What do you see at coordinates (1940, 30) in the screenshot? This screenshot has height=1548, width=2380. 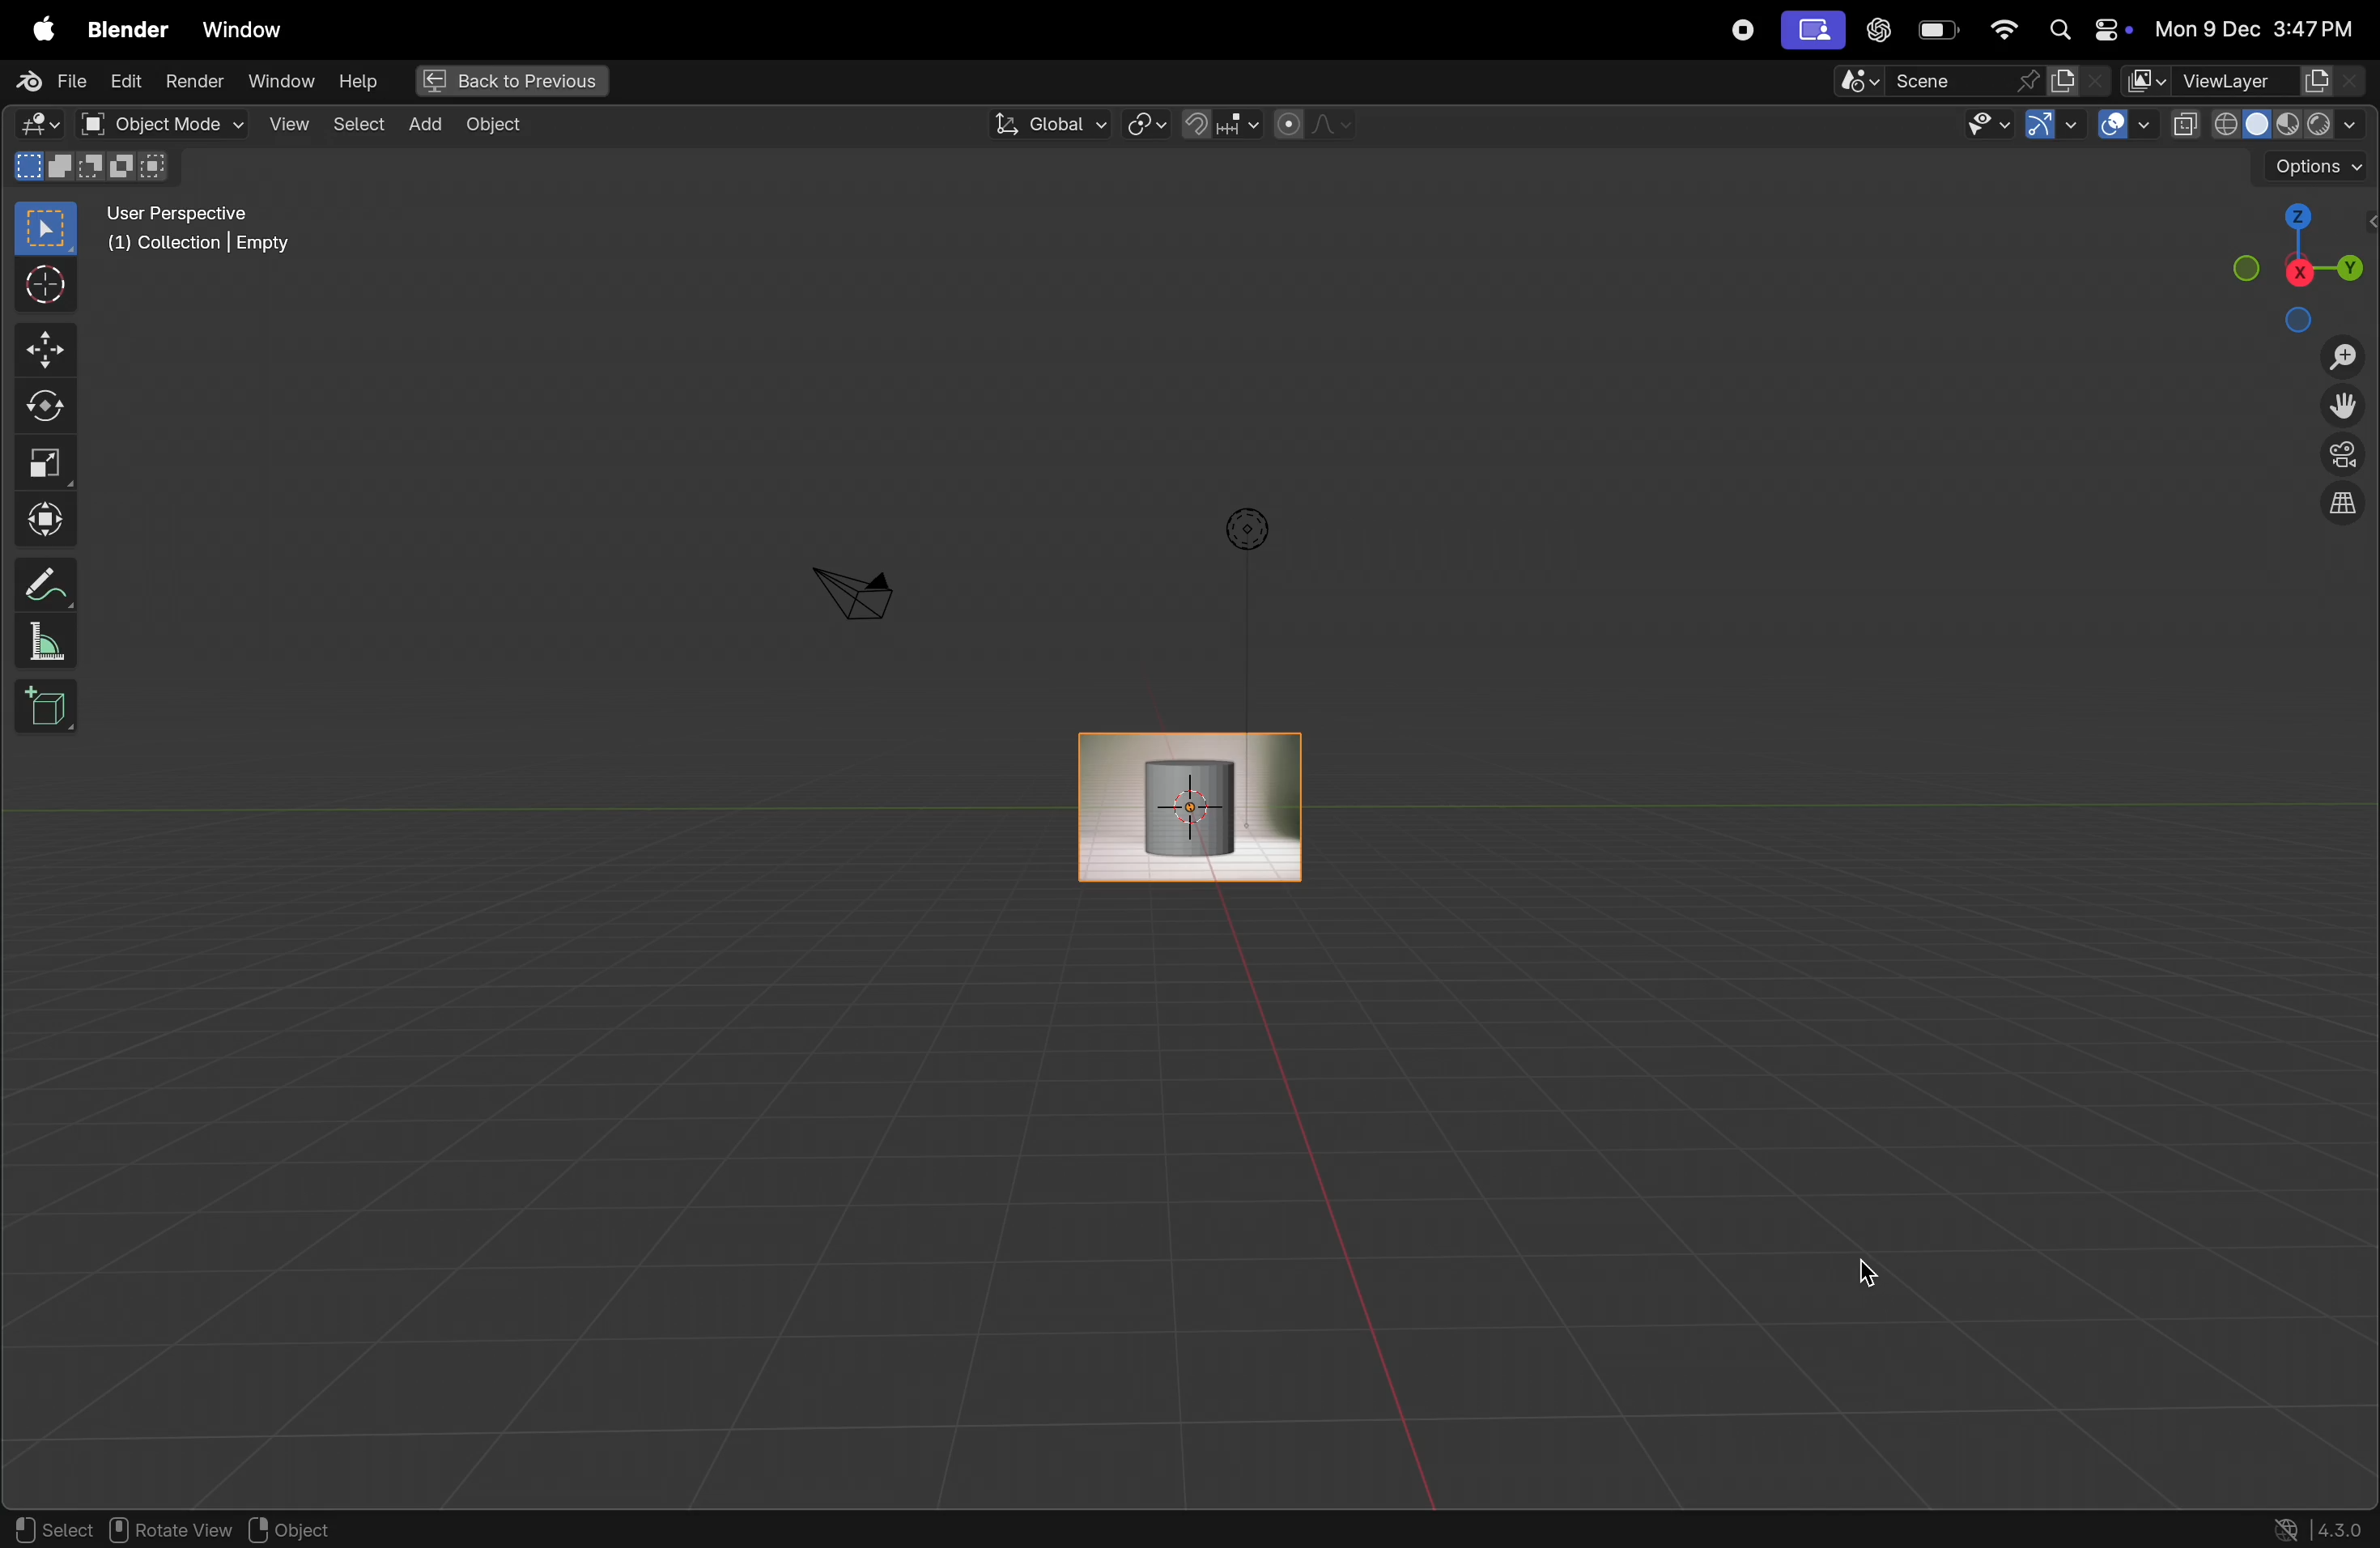 I see `battery` at bounding box center [1940, 30].